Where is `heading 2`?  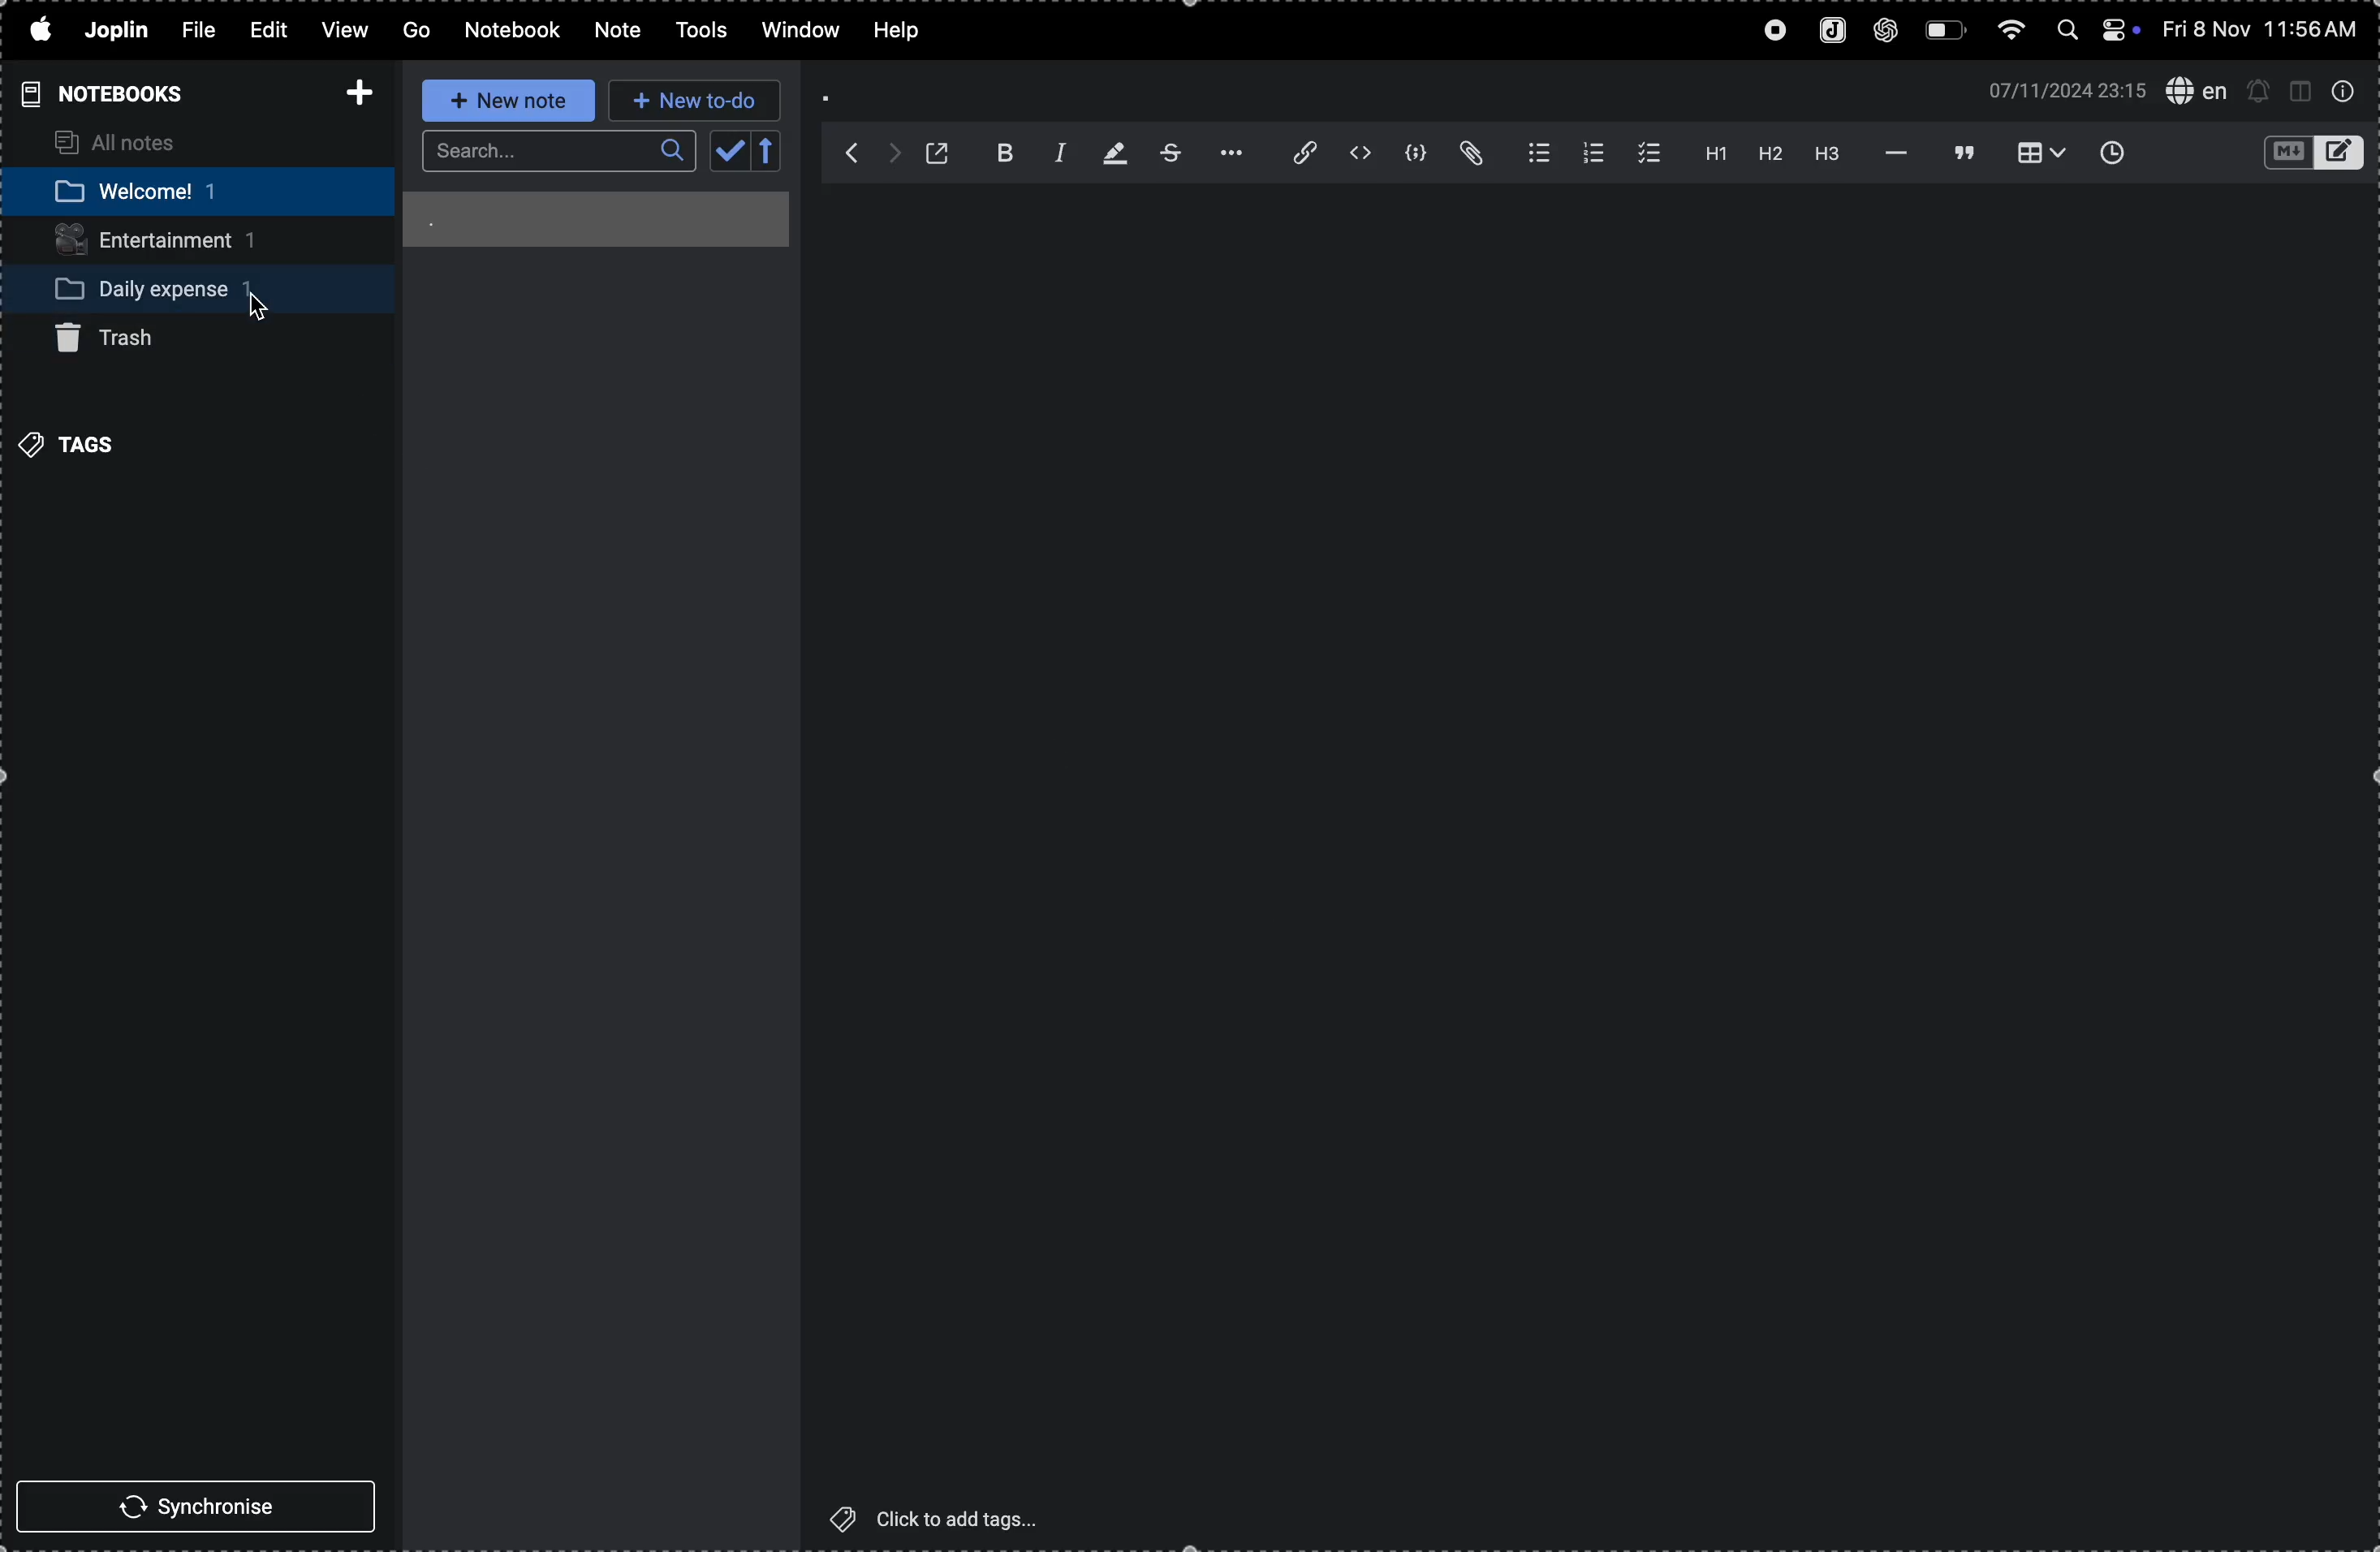 heading 2 is located at coordinates (1769, 157).